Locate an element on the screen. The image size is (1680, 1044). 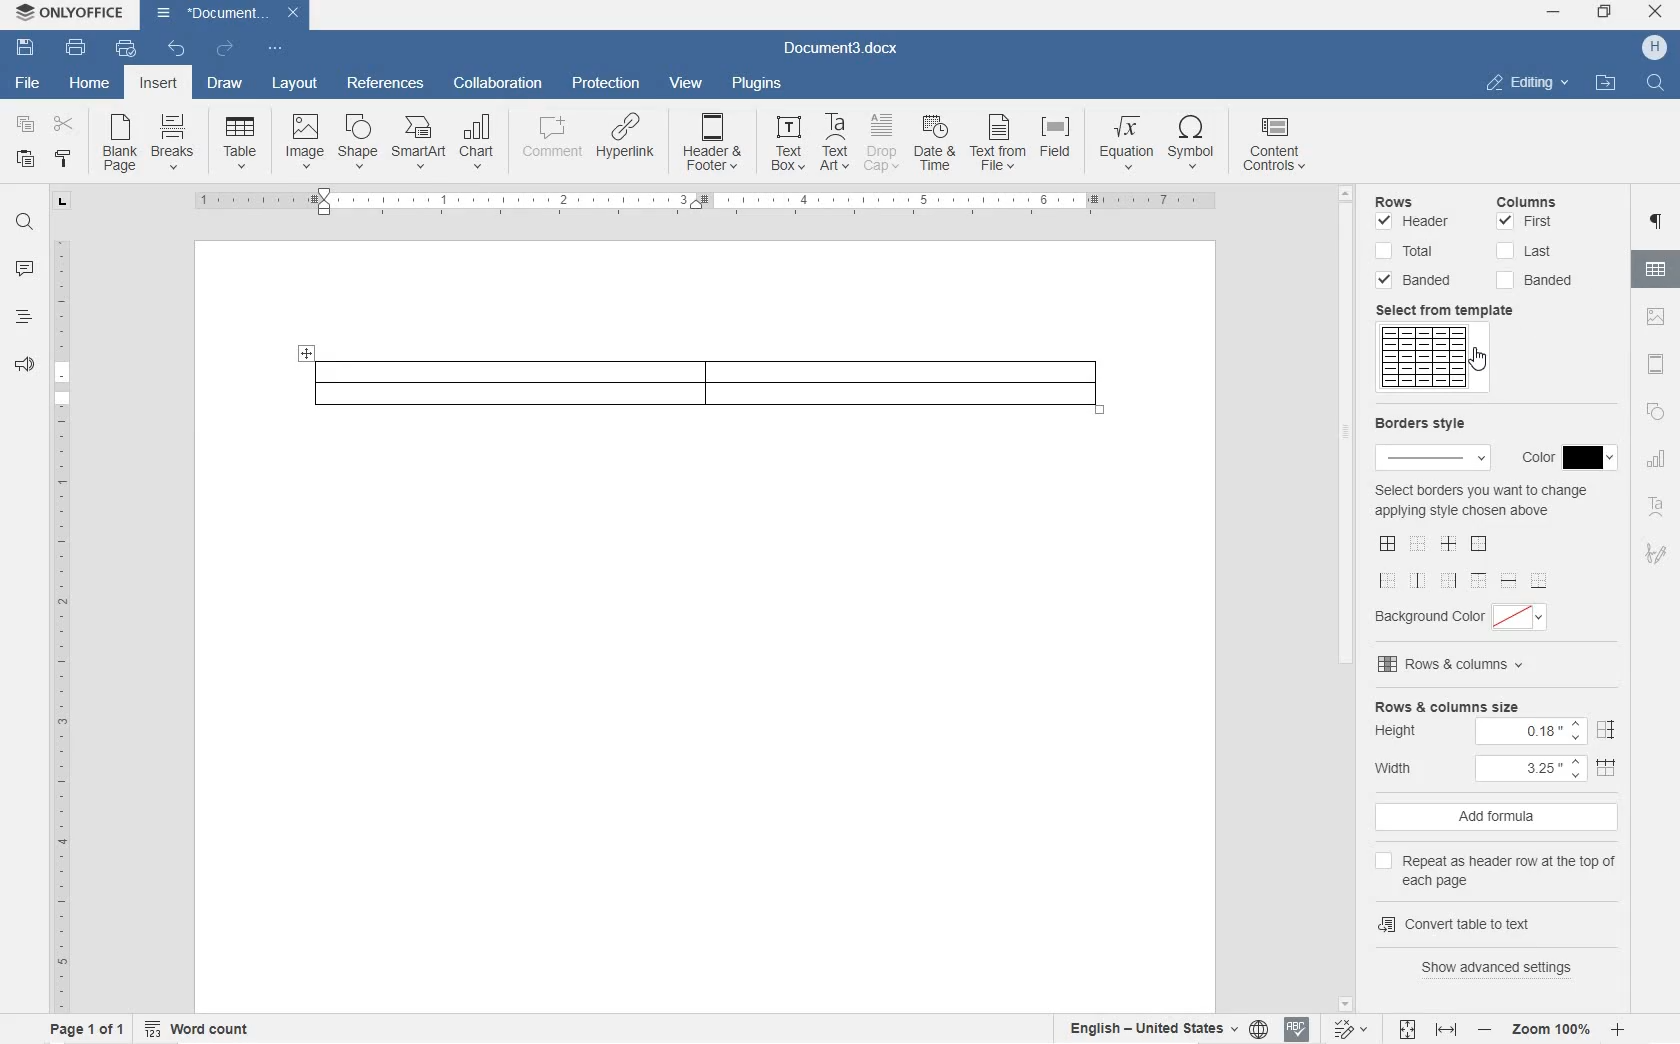
First is located at coordinates (1527, 223).